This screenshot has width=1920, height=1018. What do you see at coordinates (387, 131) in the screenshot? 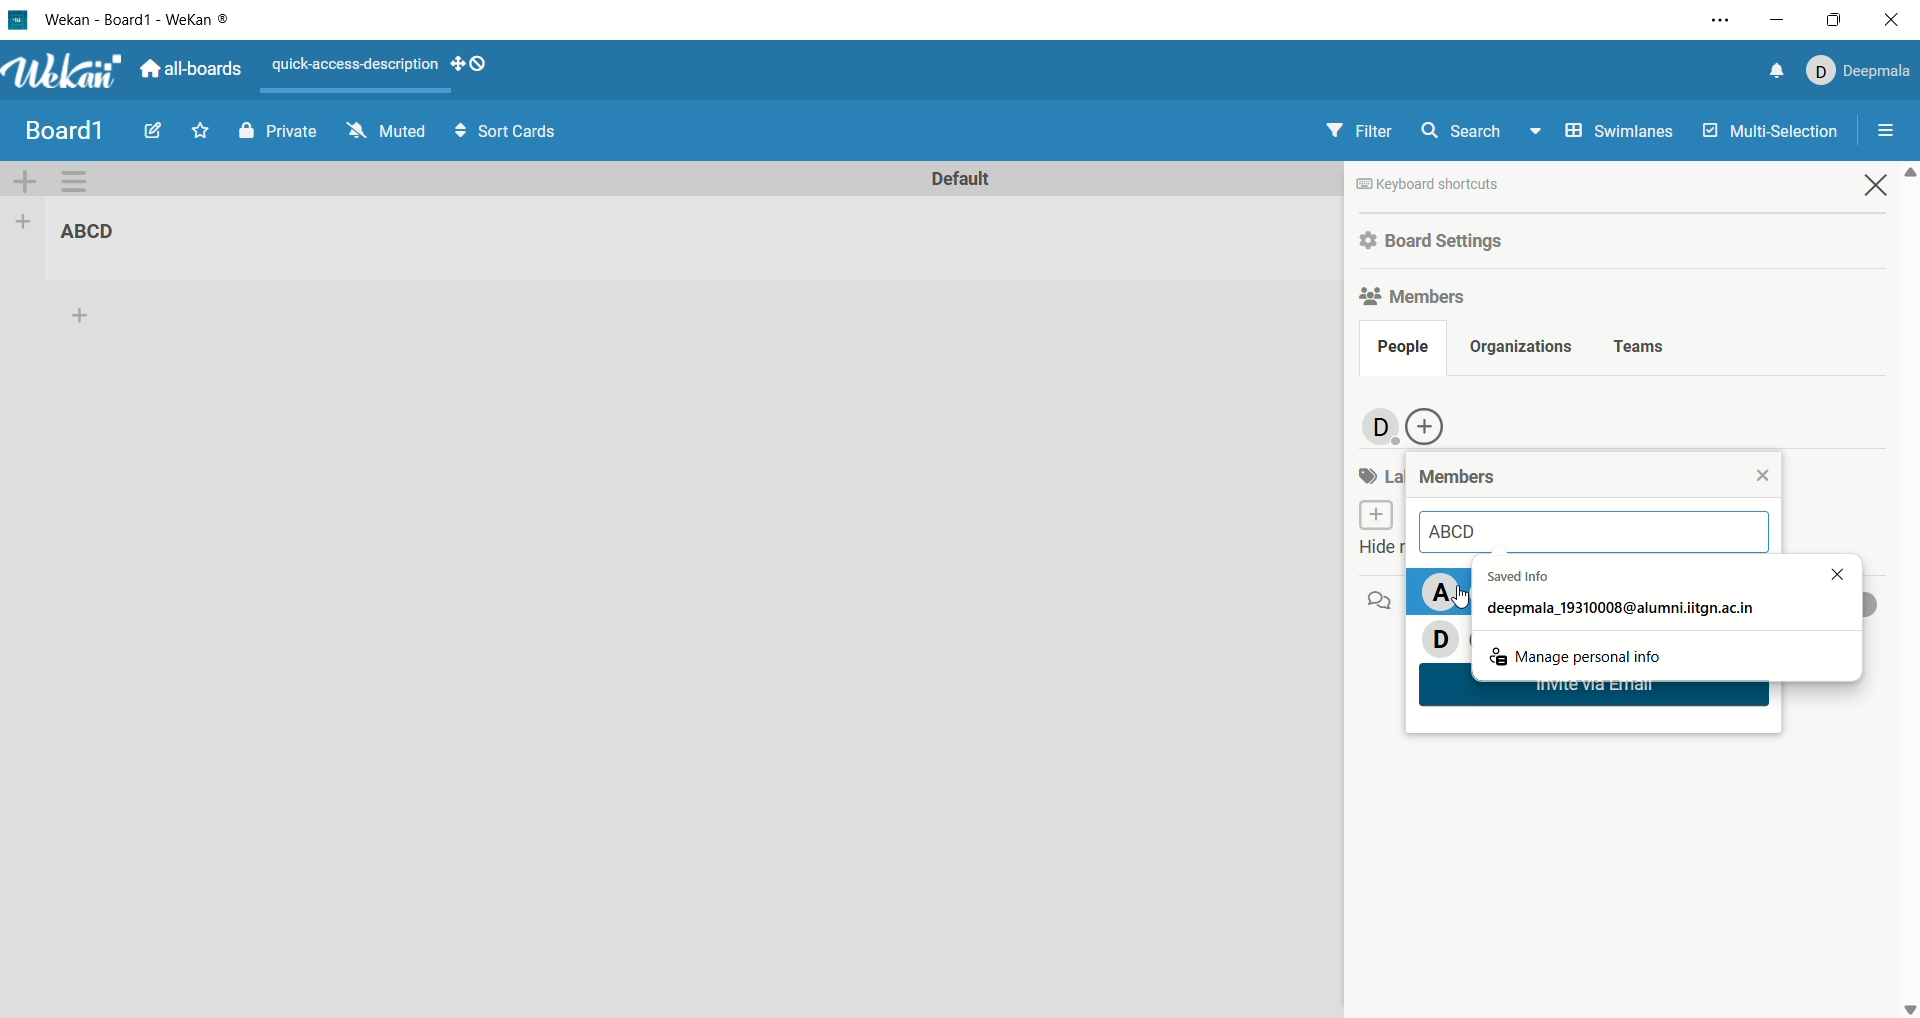
I see `muted` at bounding box center [387, 131].